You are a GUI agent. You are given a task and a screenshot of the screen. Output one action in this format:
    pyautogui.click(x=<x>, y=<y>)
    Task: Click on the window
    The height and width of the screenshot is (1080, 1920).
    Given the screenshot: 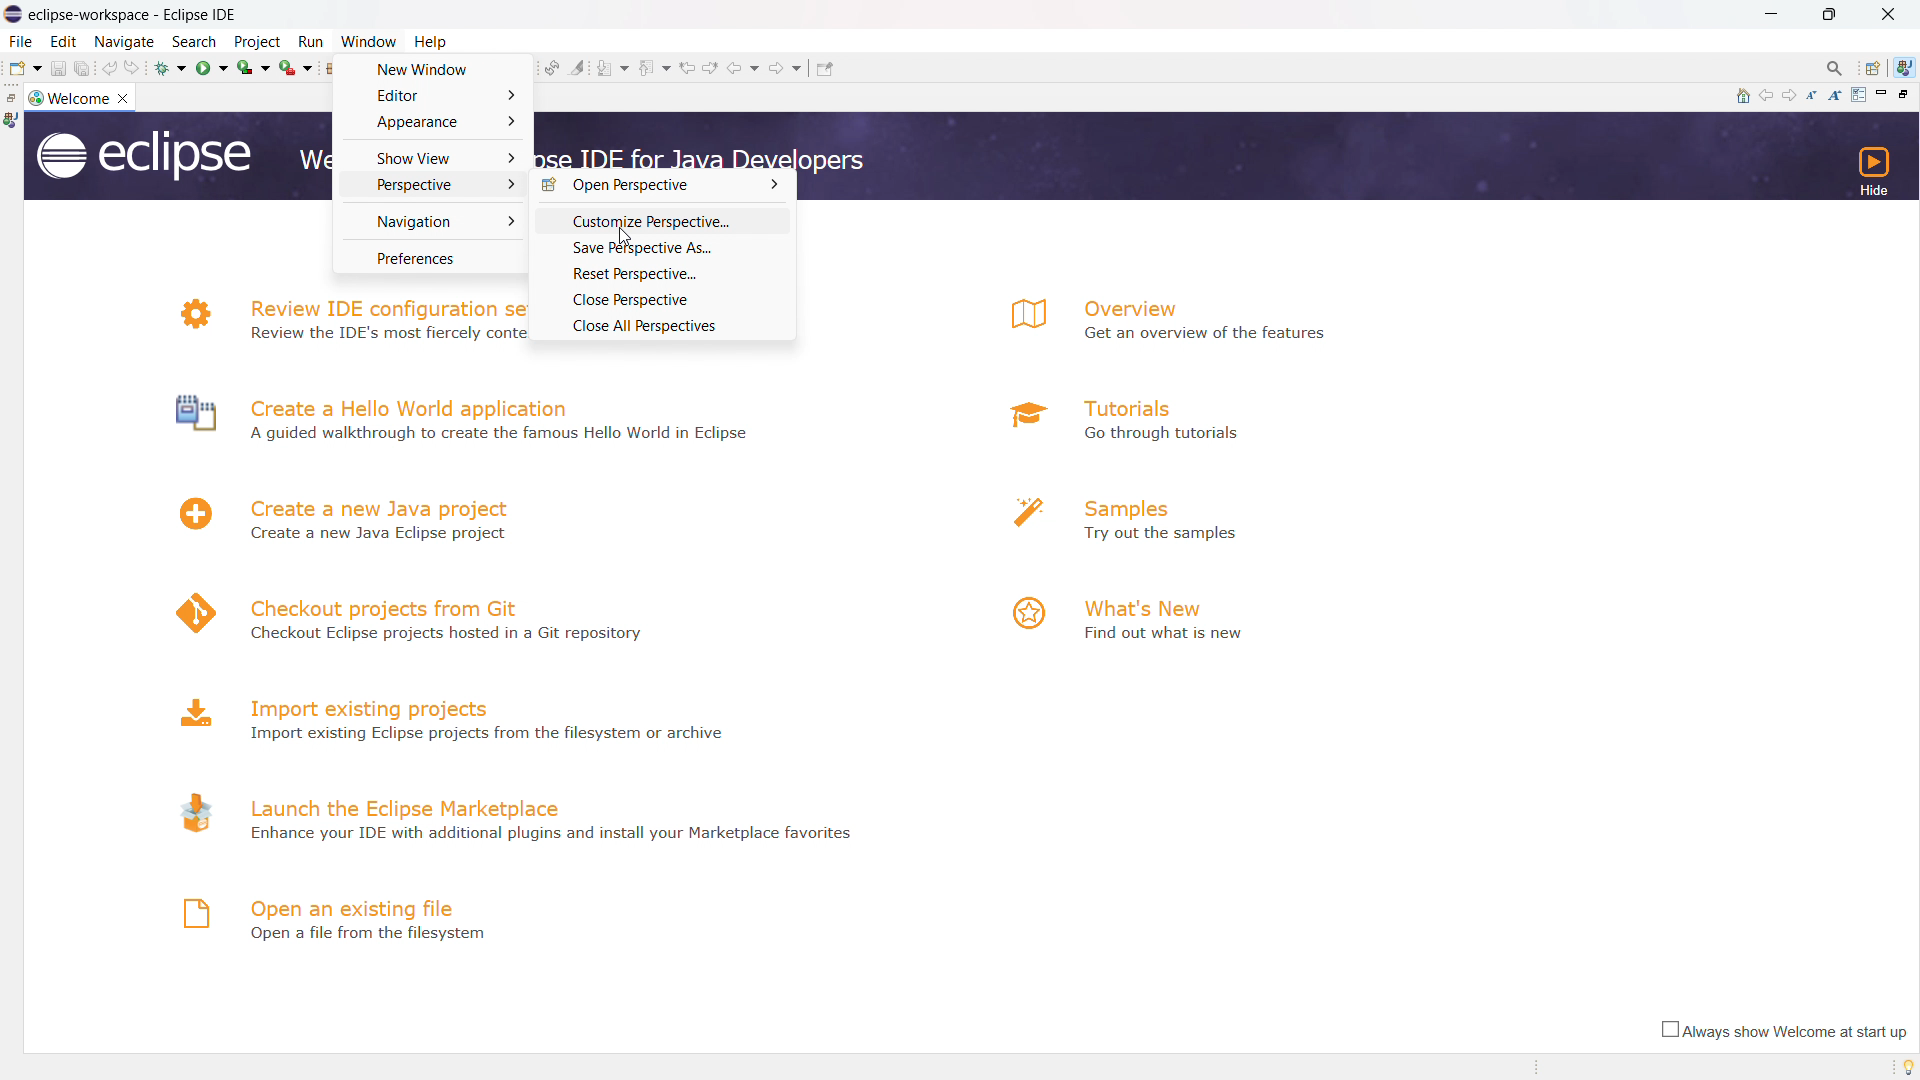 What is the action you would take?
    pyautogui.click(x=367, y=42)
    